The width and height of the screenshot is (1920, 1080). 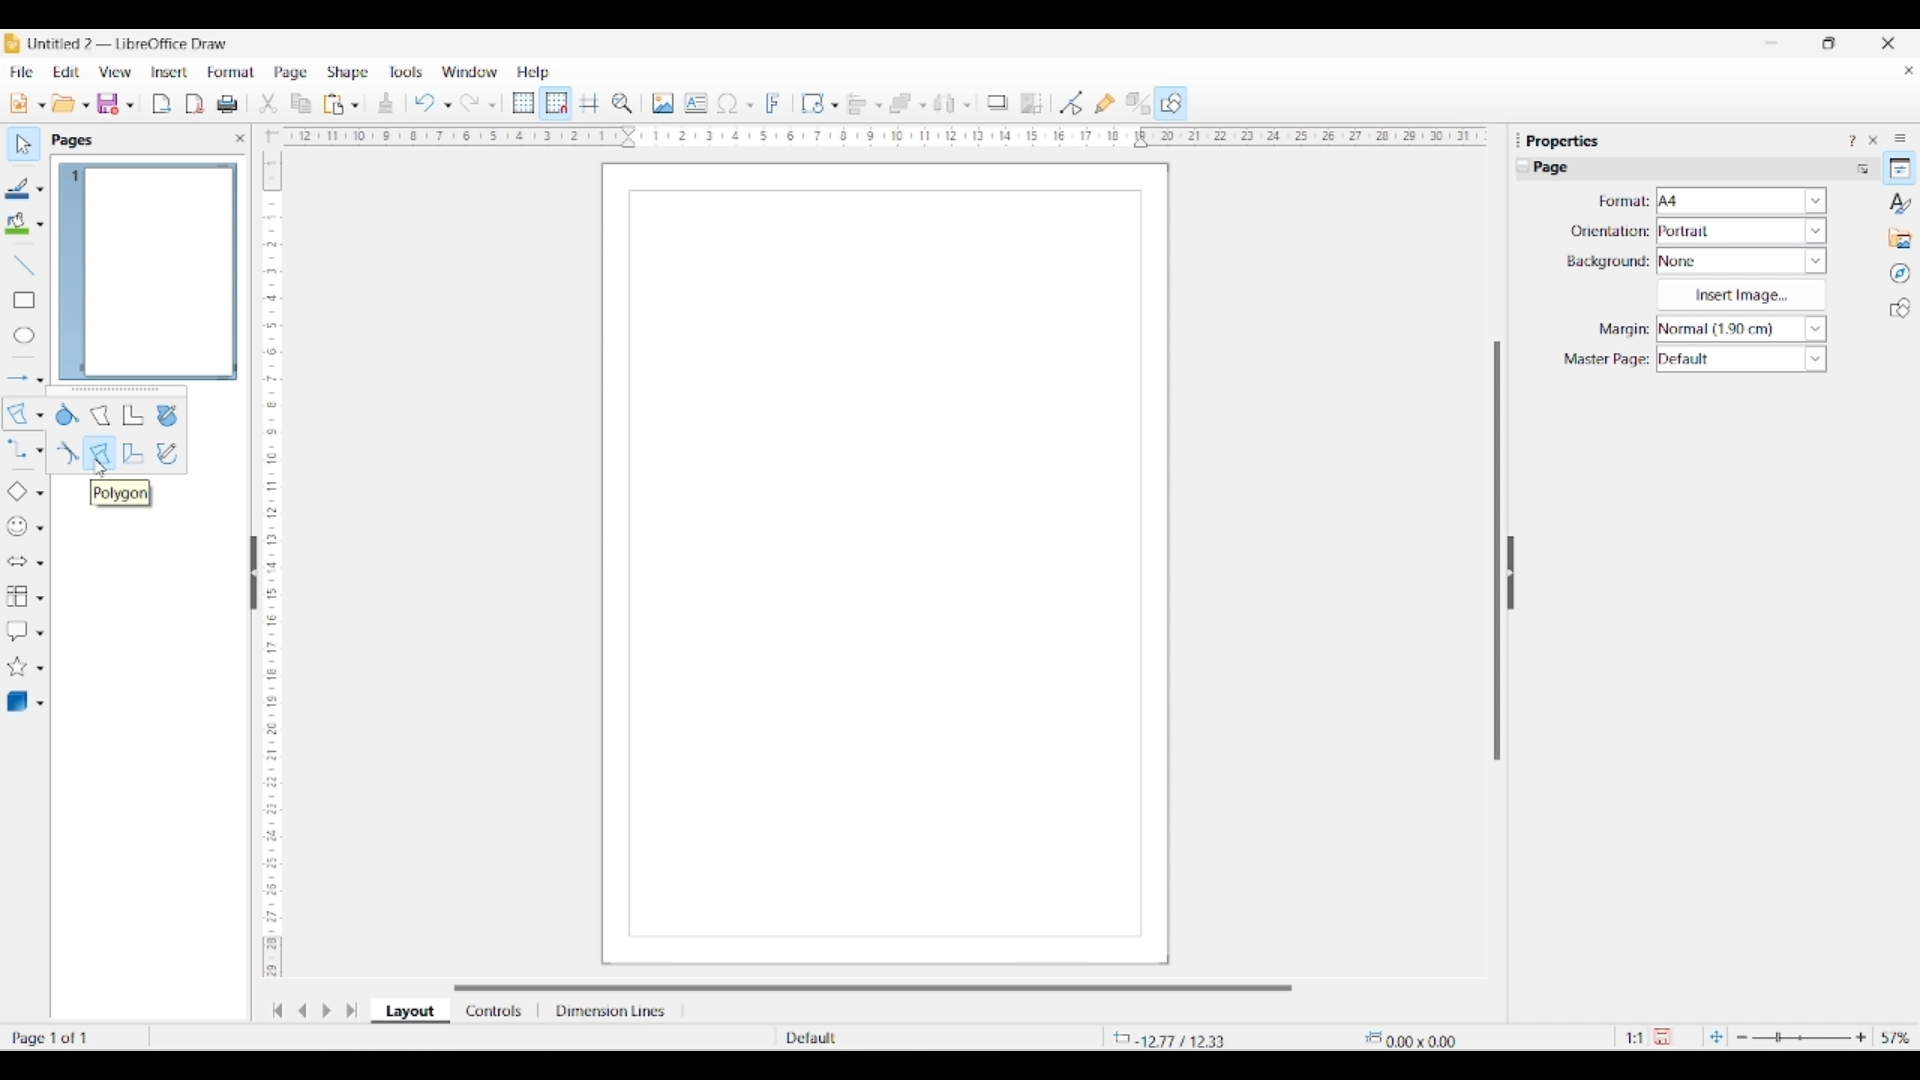 I want to click on Show draw functions, so click(x=1171, y=102).